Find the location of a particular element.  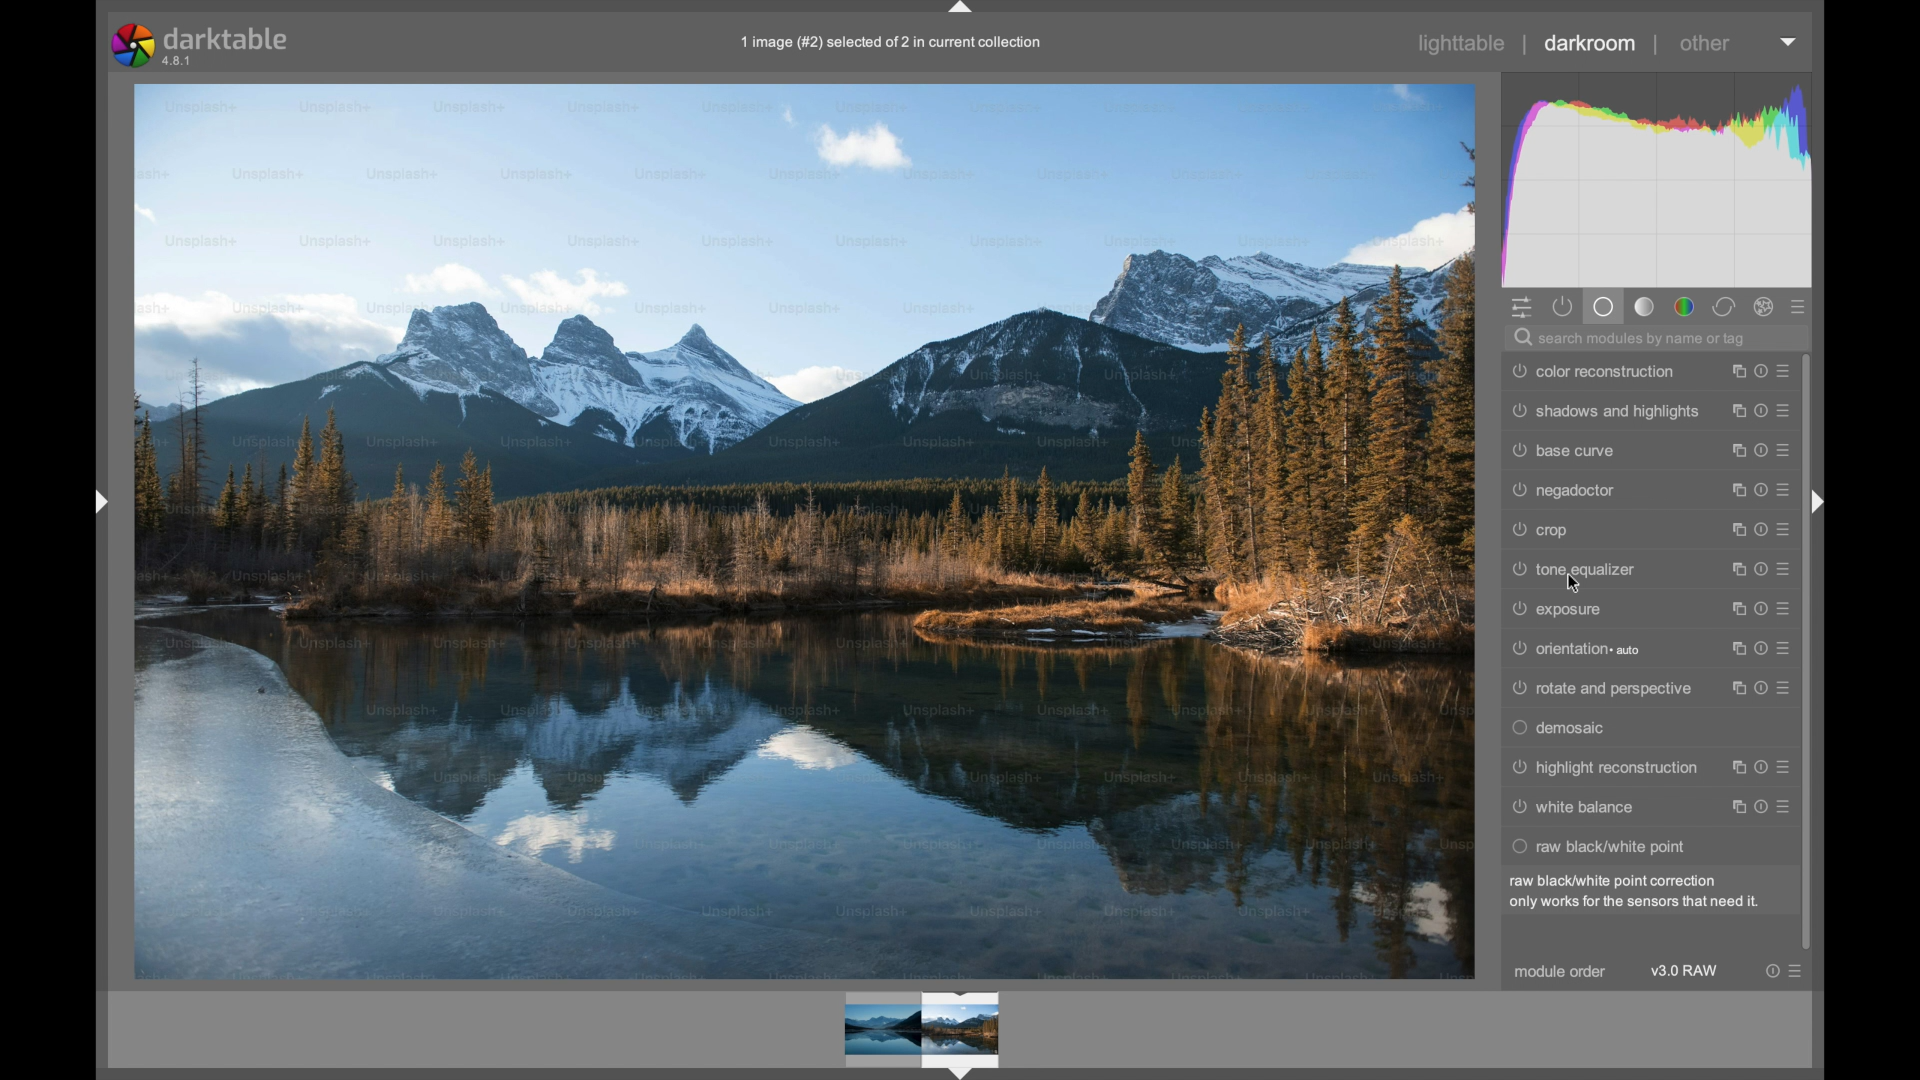

instance is located at coordinates (1736, 768).